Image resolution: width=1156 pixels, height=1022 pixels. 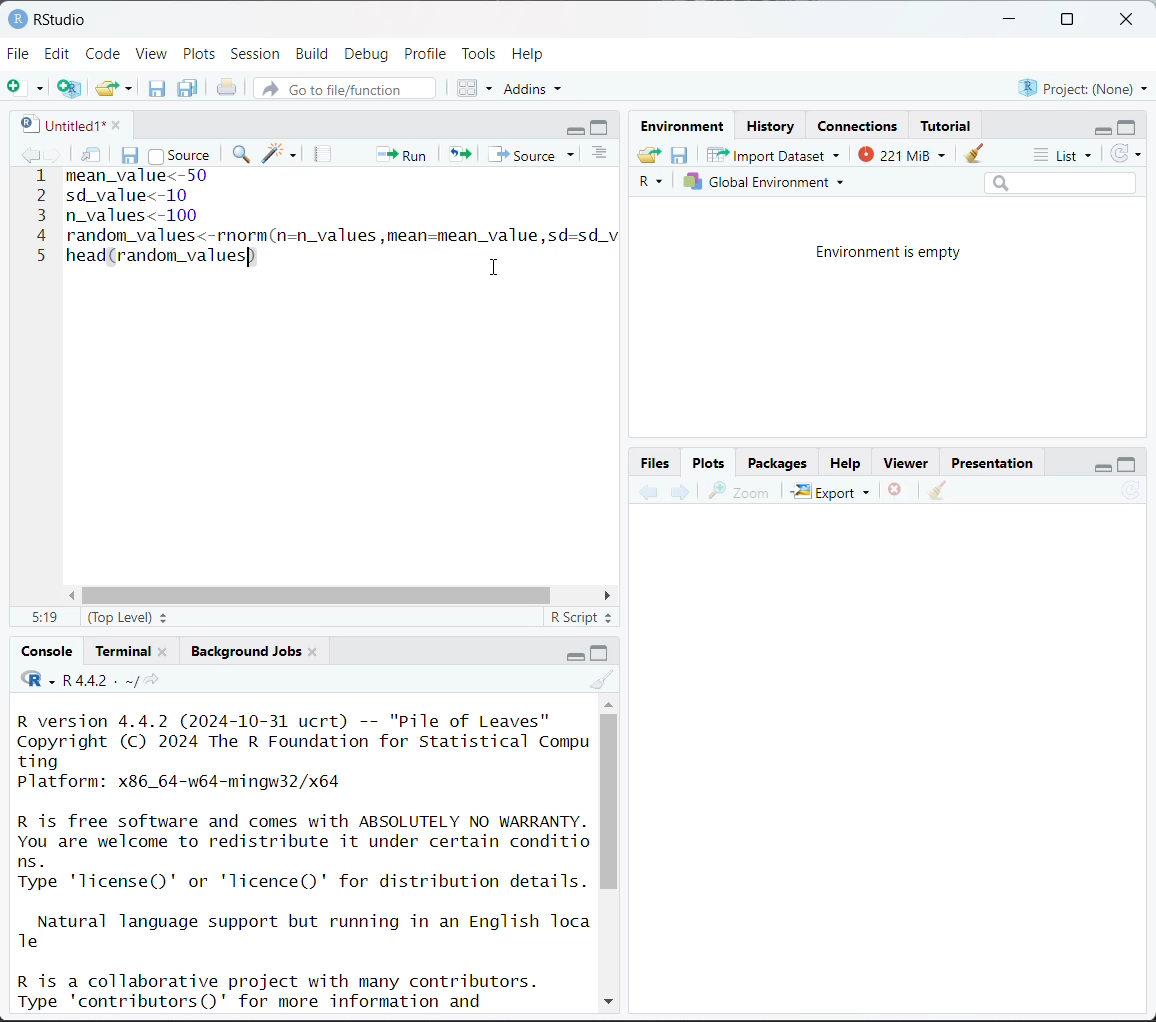 What do you see at coordinates (476, 87) in the screenshot?
I see `workspace panes` at bounding box center [476, 87].